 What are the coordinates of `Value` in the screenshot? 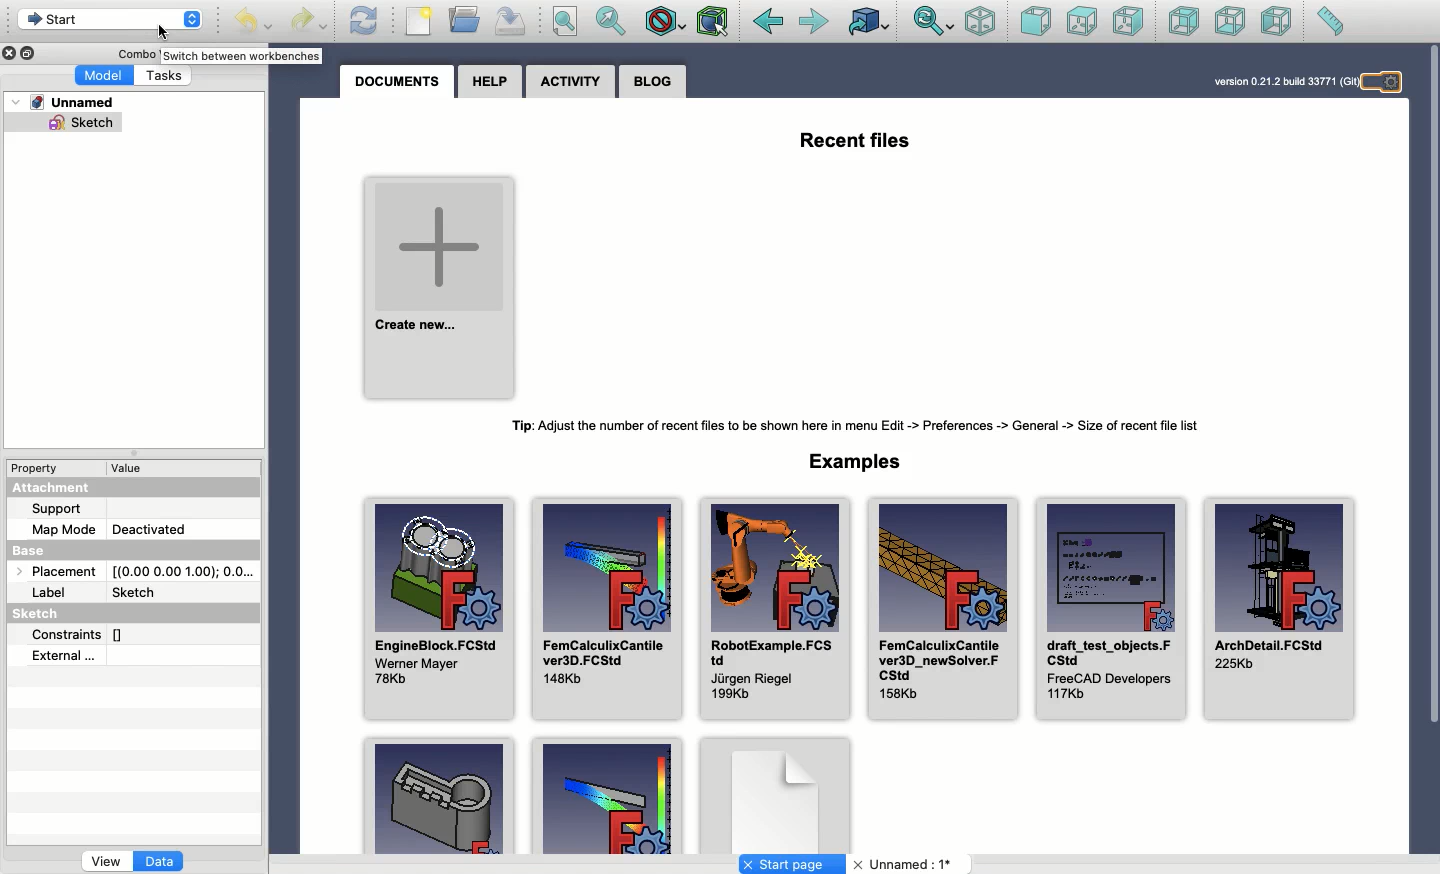 It's located at (132, 469).